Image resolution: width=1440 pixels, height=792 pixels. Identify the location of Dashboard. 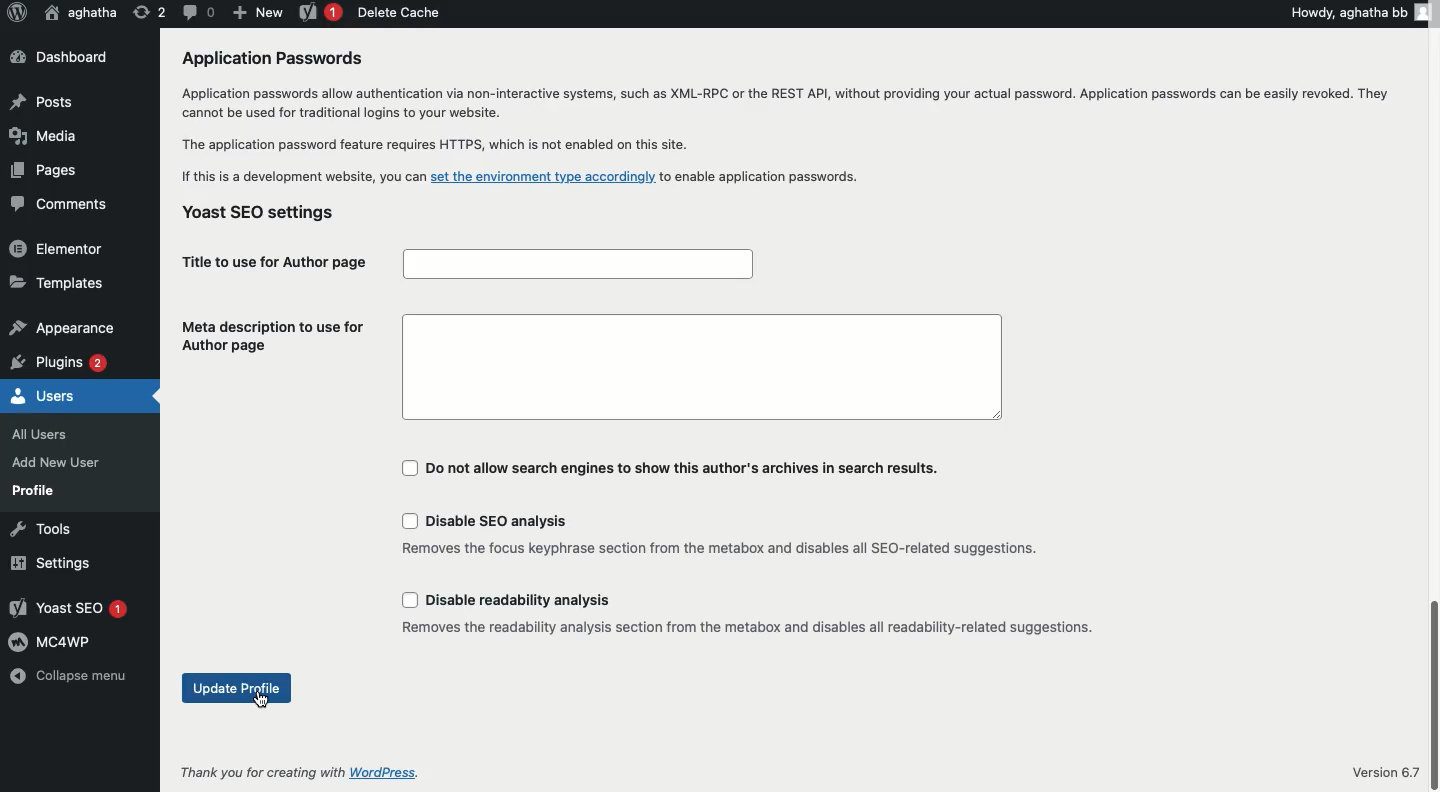
(68, 58).